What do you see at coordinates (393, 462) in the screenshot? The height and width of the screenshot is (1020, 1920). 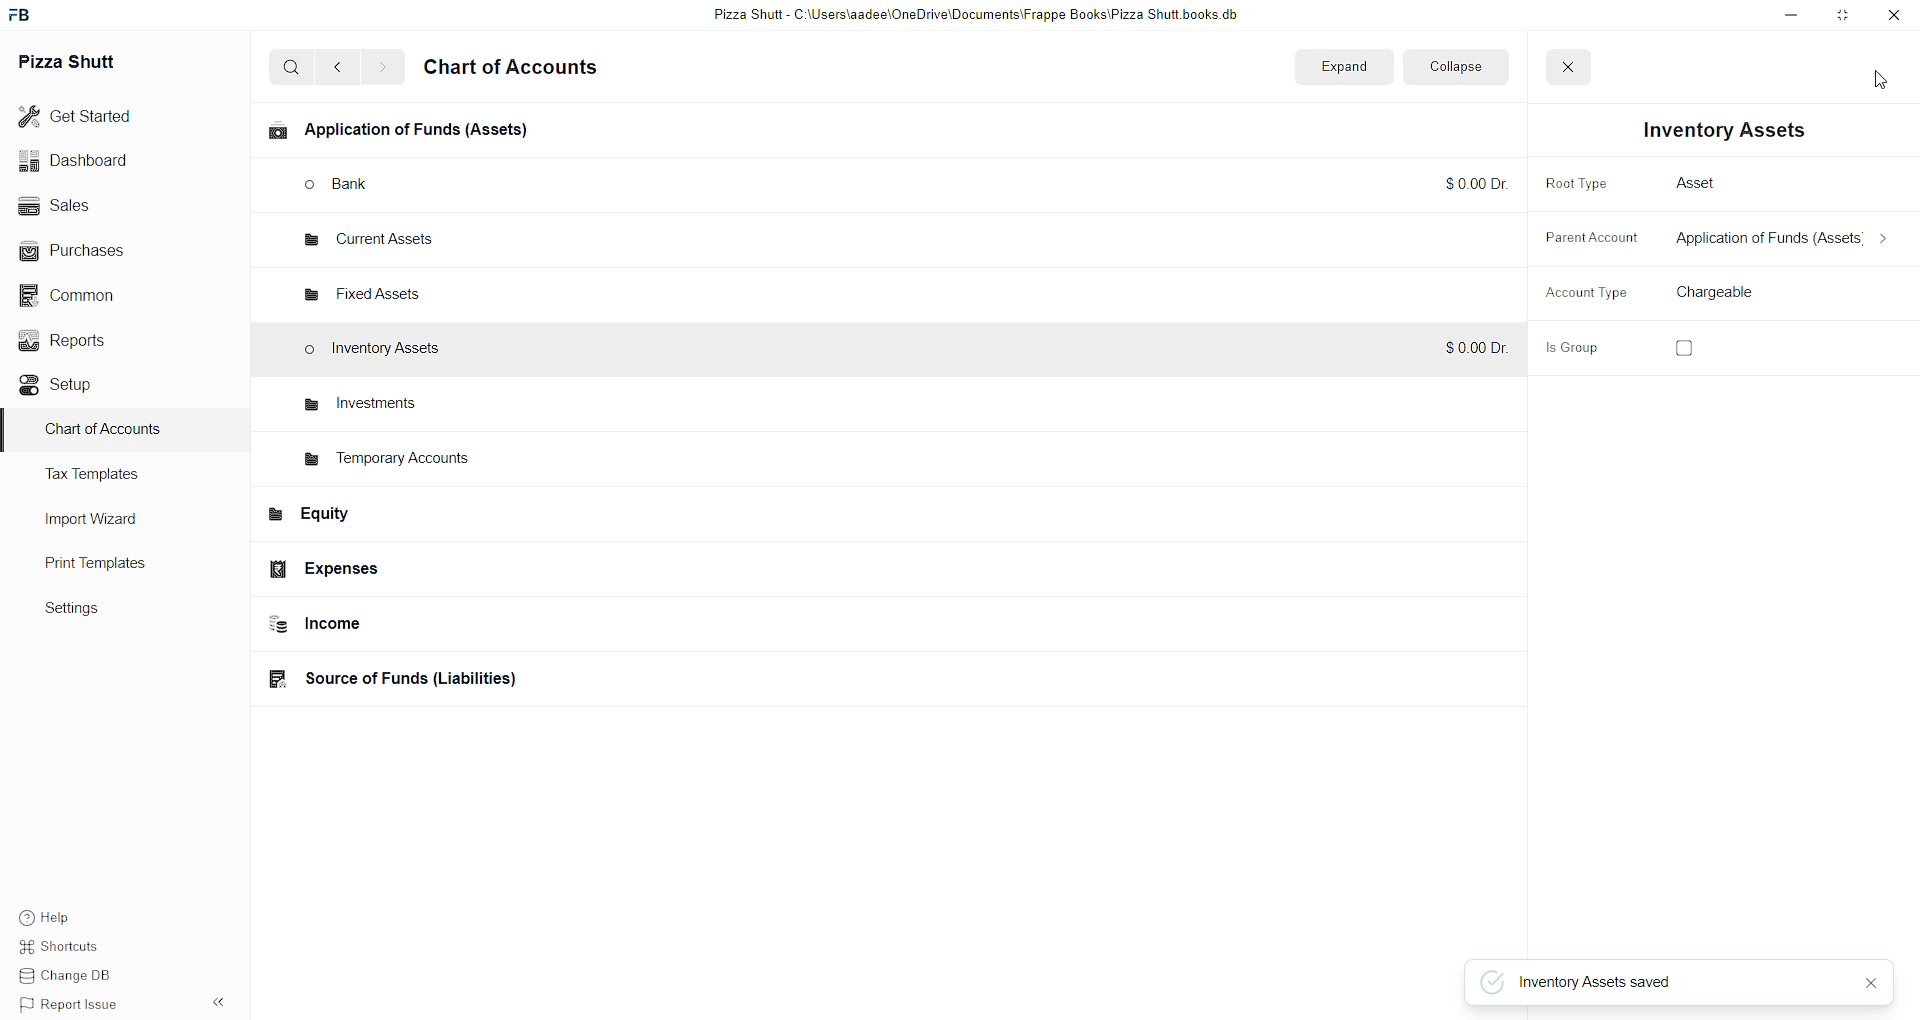 I see `Temporary Accounts ` at bounding box center [393, 462].